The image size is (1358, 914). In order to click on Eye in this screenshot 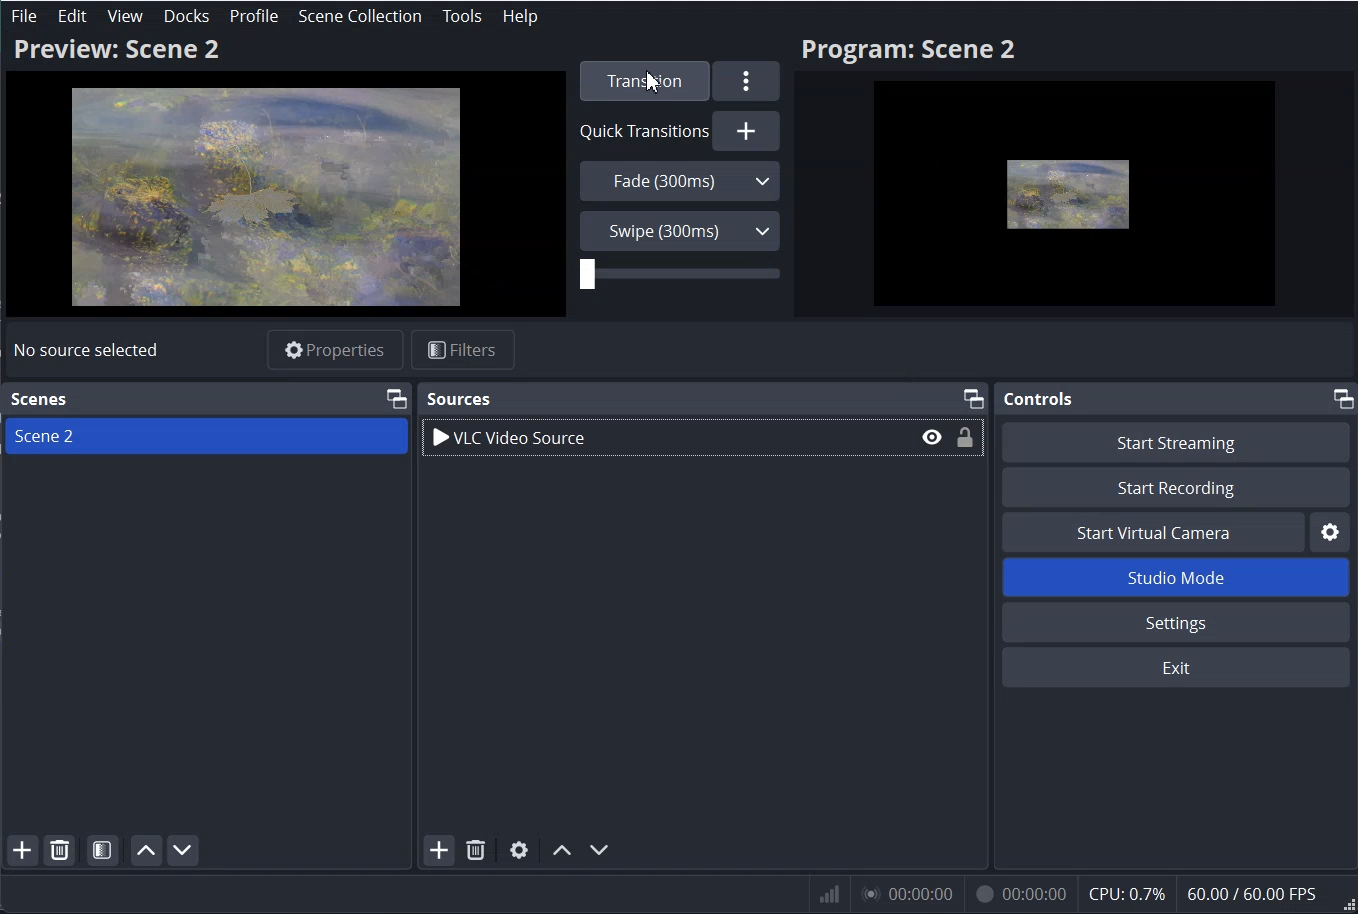, I will do `click(932, 436)`.